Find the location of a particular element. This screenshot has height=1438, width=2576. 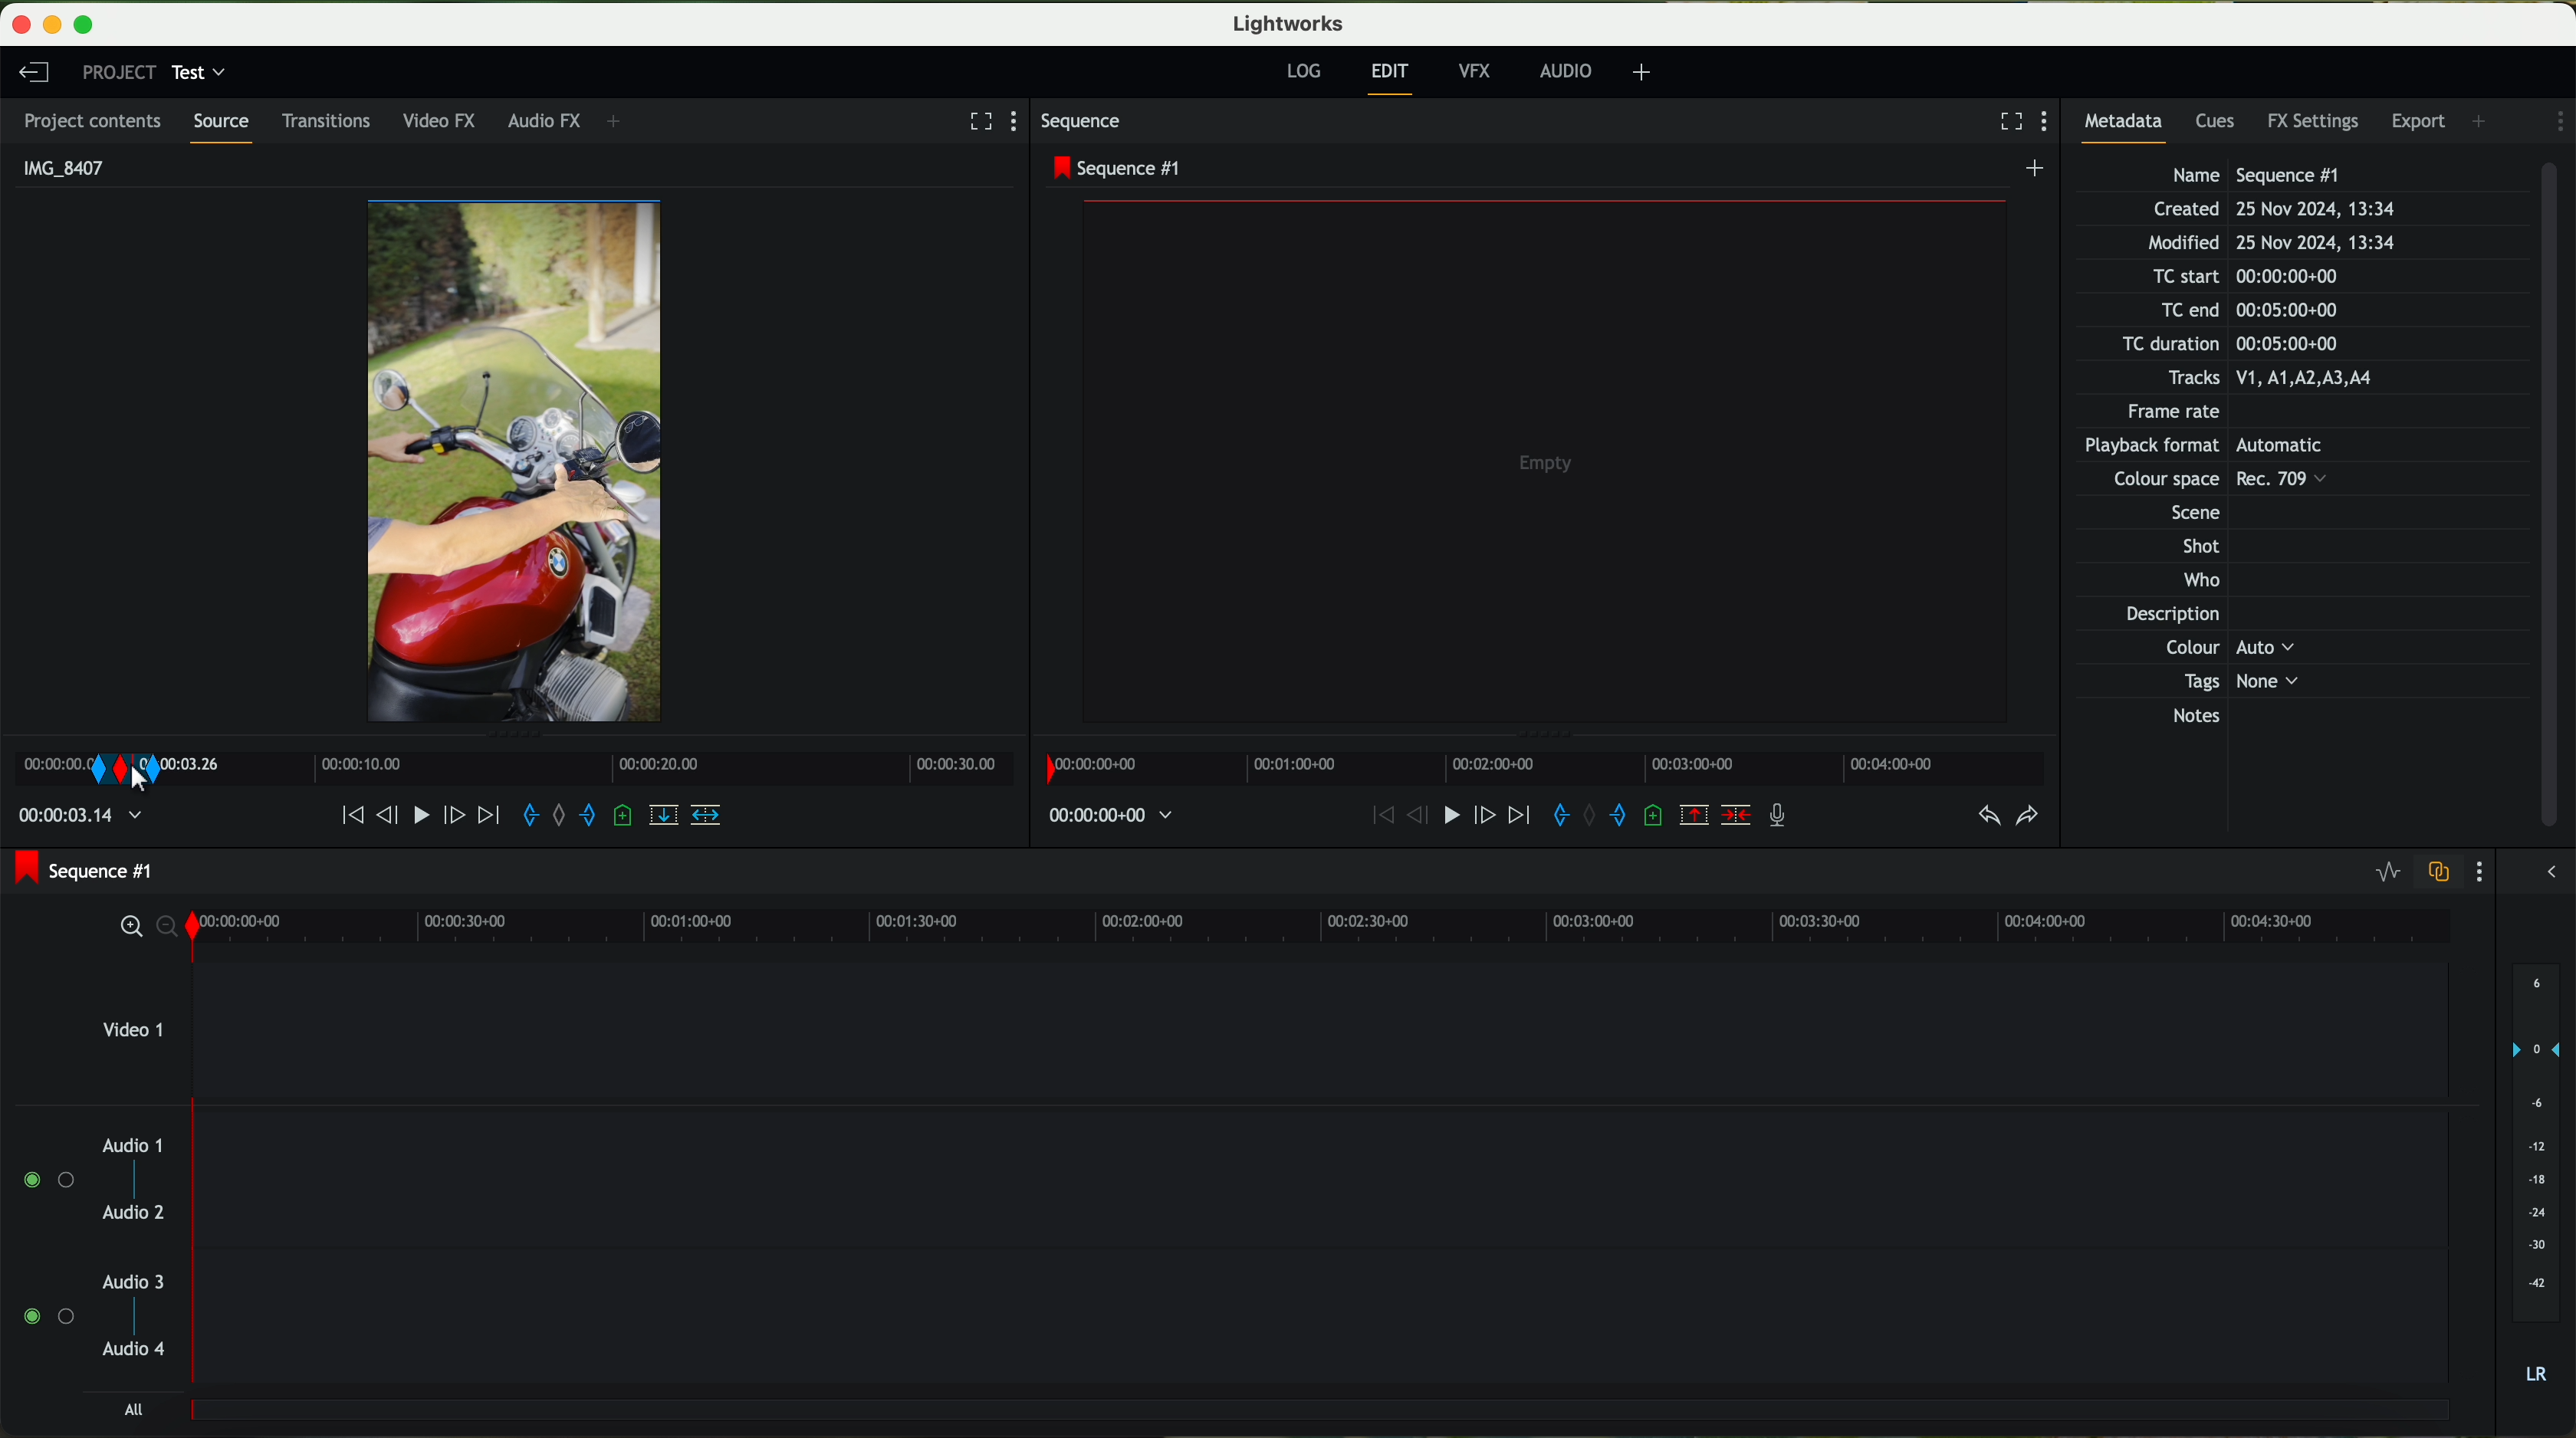

TC end is located at coordinates (2276, 311).